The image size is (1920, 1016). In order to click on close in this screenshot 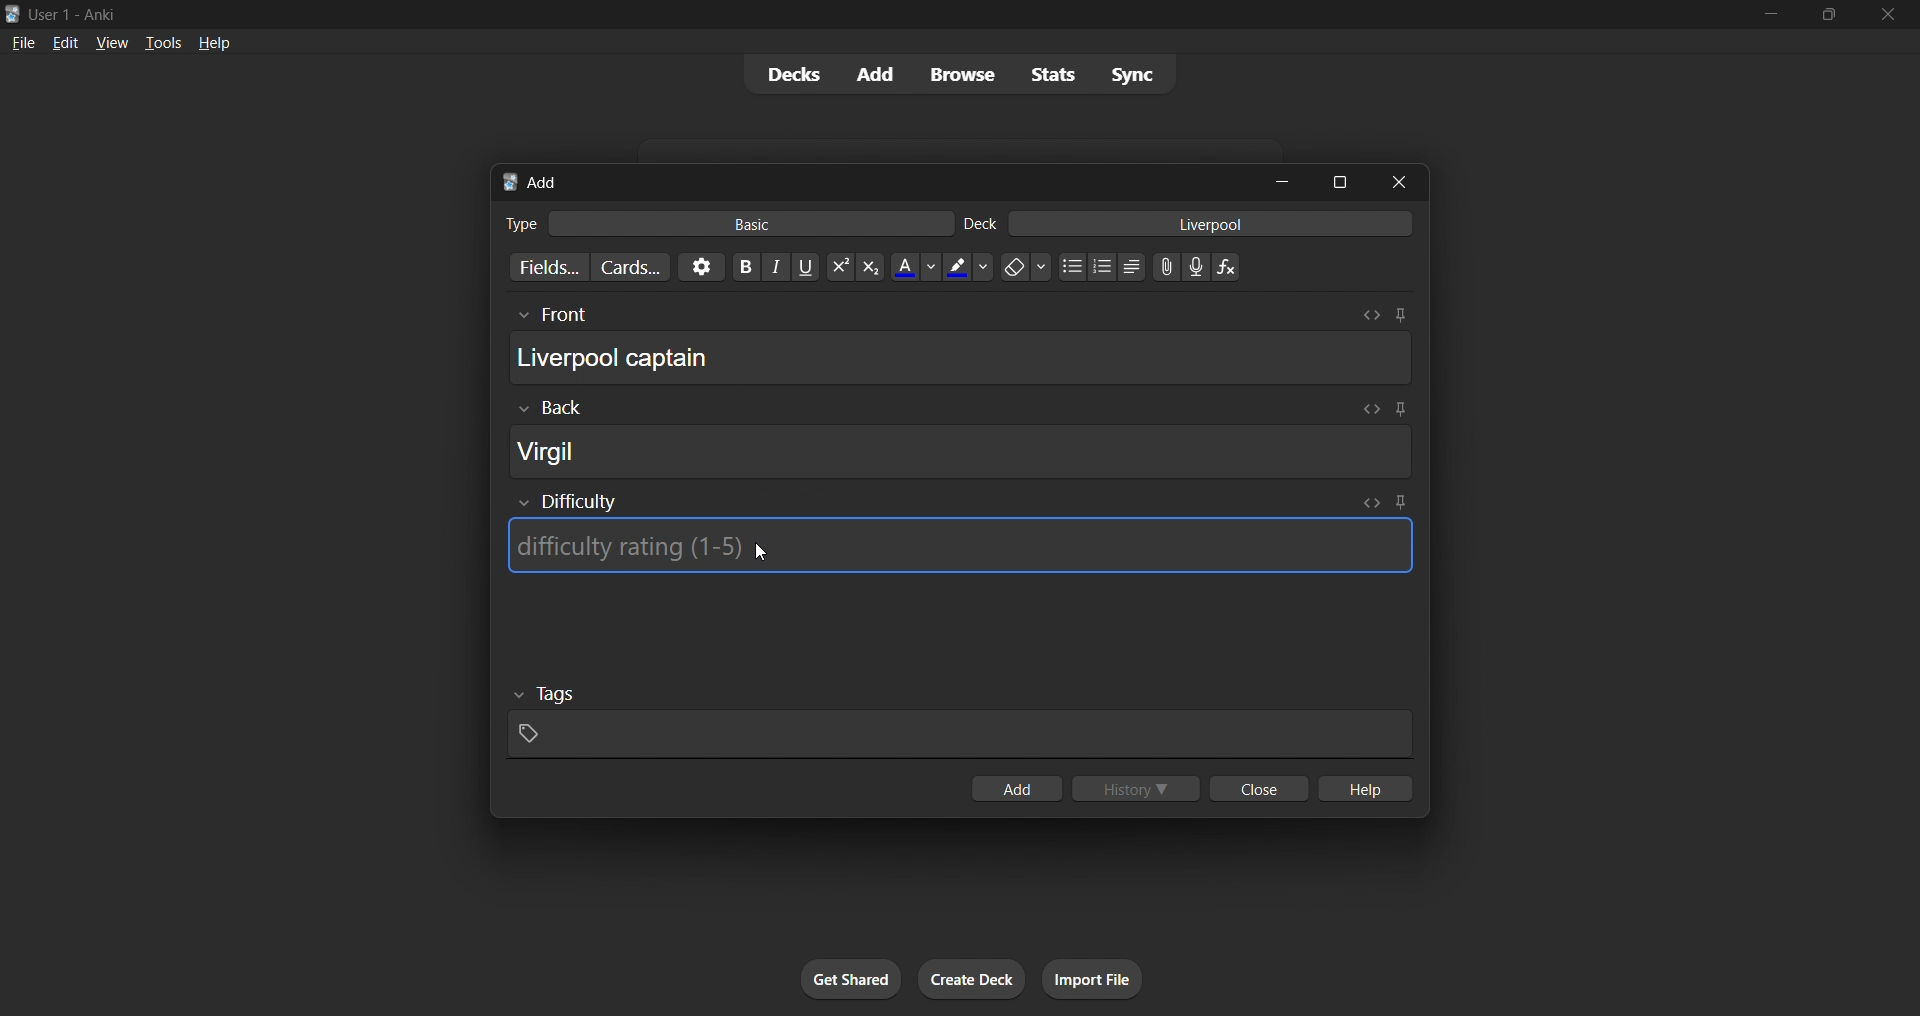, I will do `click(1259, 788)`.